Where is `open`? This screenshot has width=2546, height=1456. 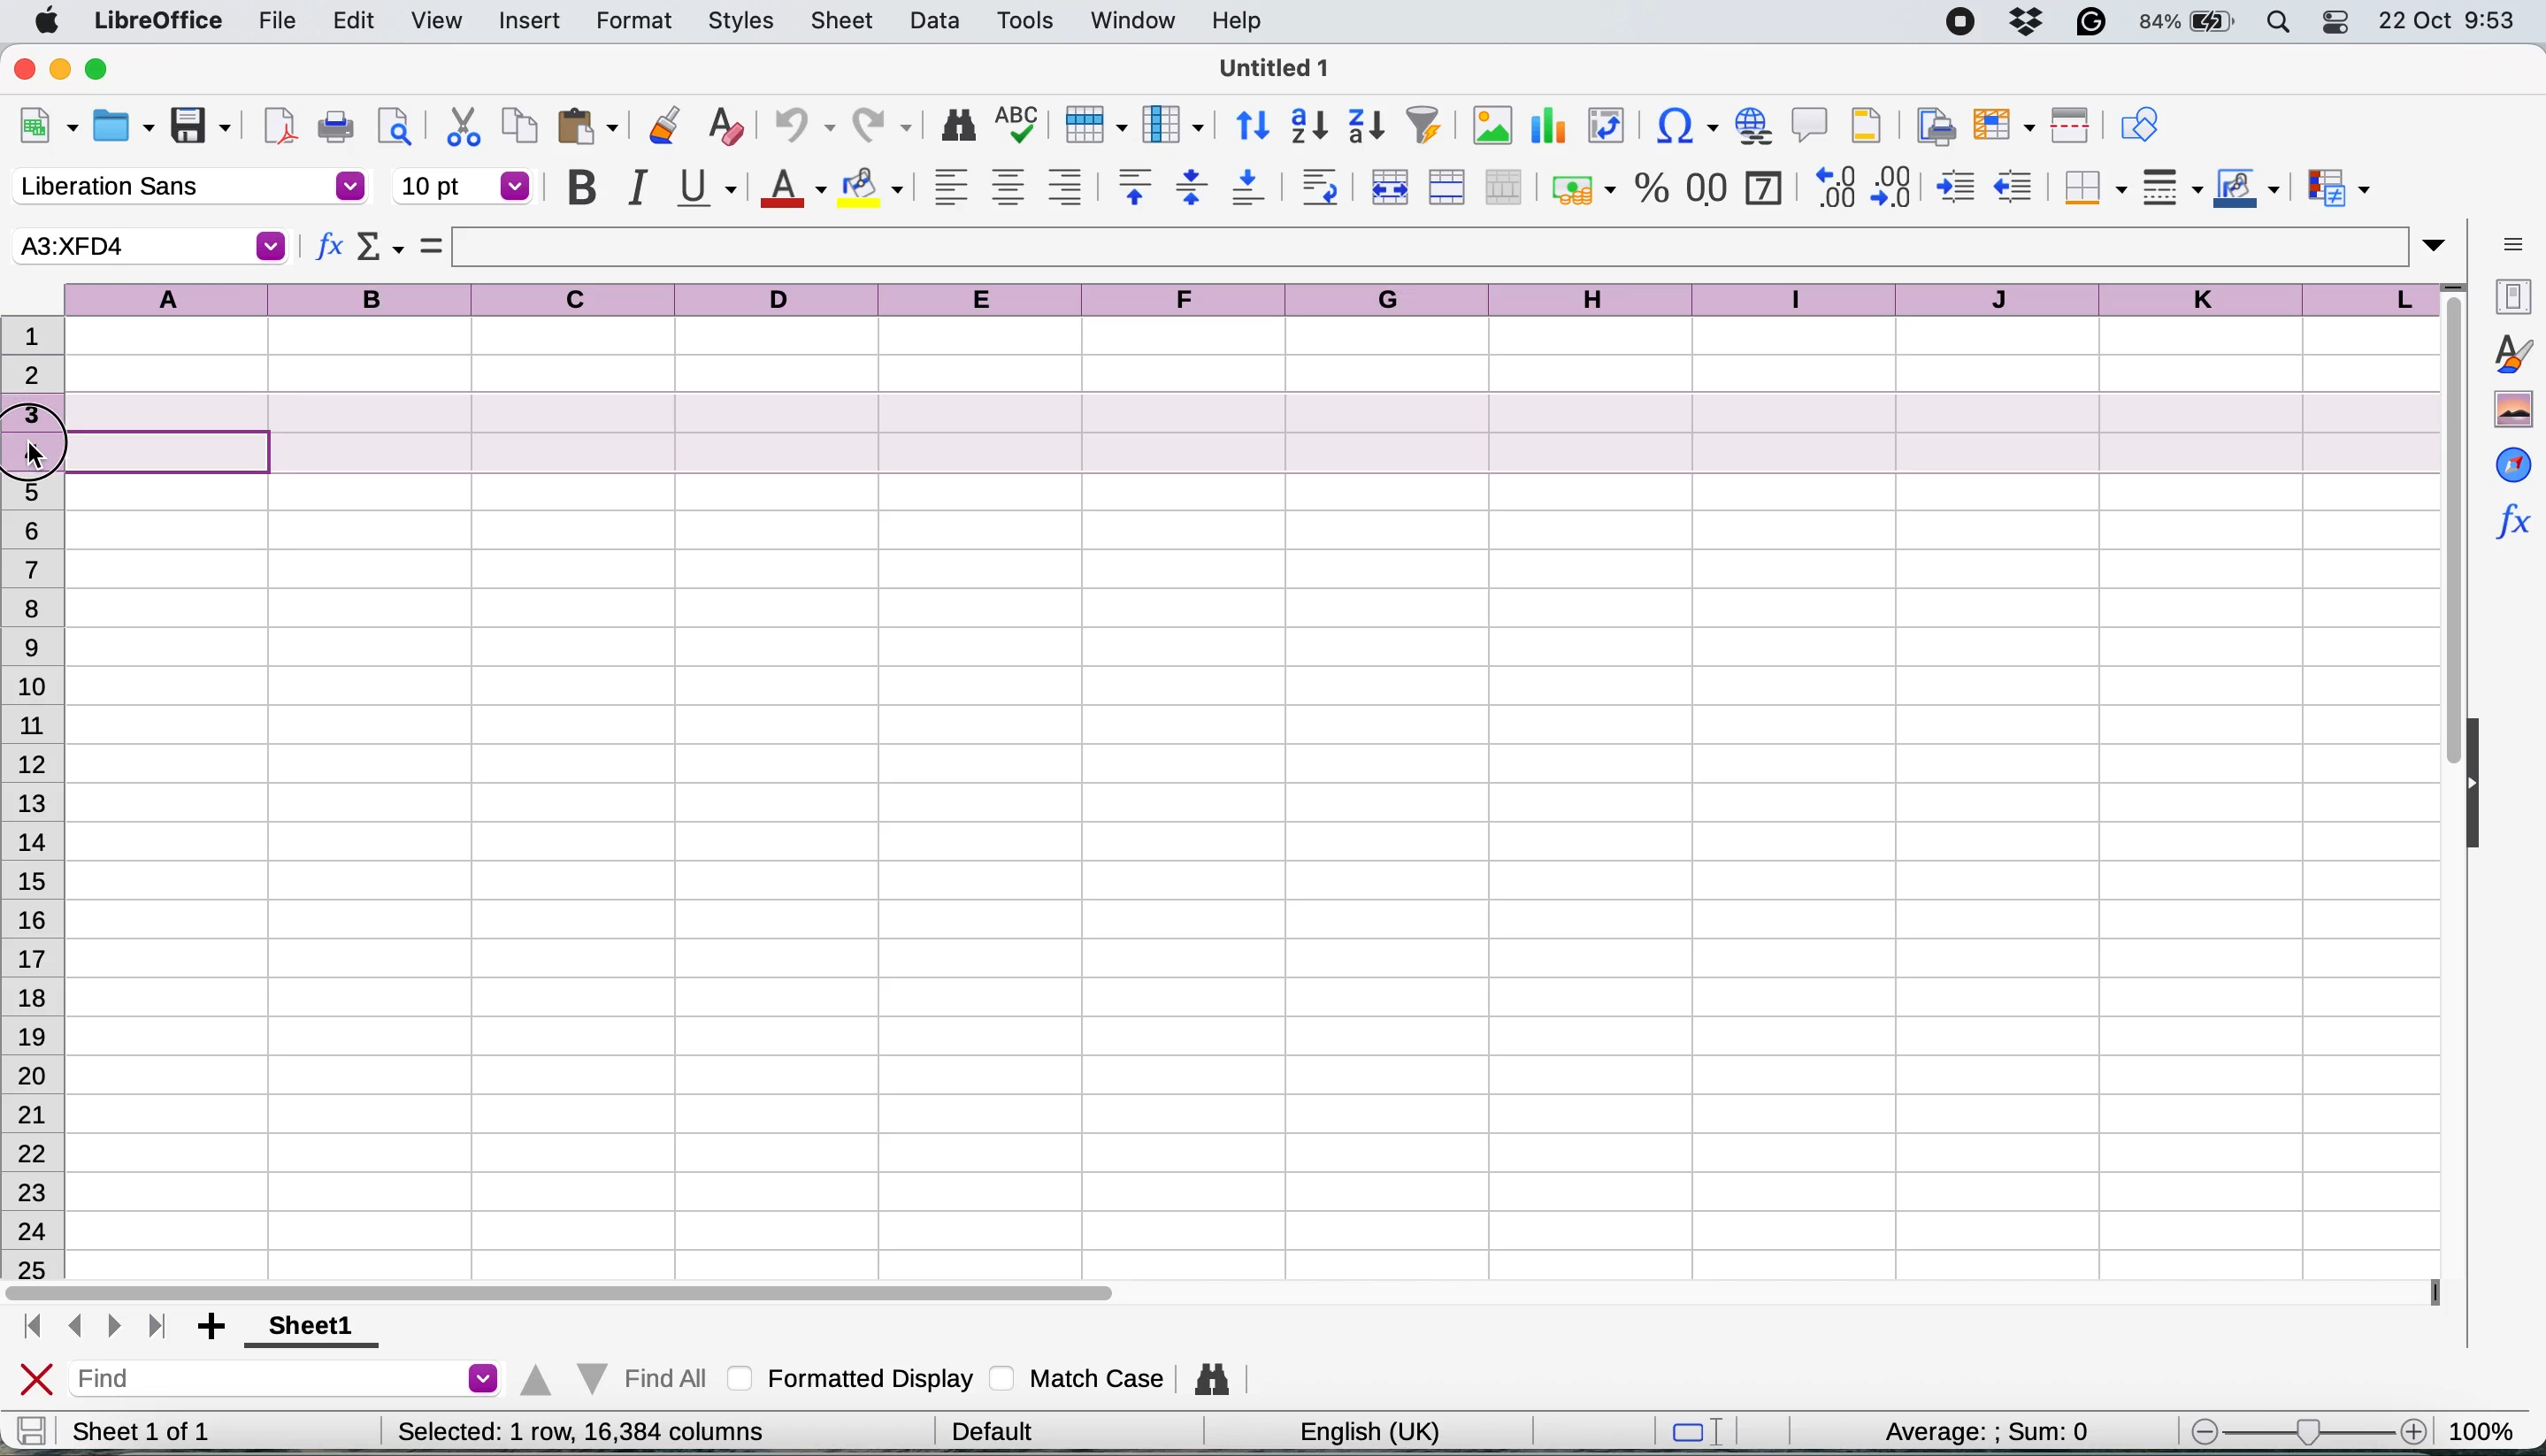 open is located at coordinates (123, 130).